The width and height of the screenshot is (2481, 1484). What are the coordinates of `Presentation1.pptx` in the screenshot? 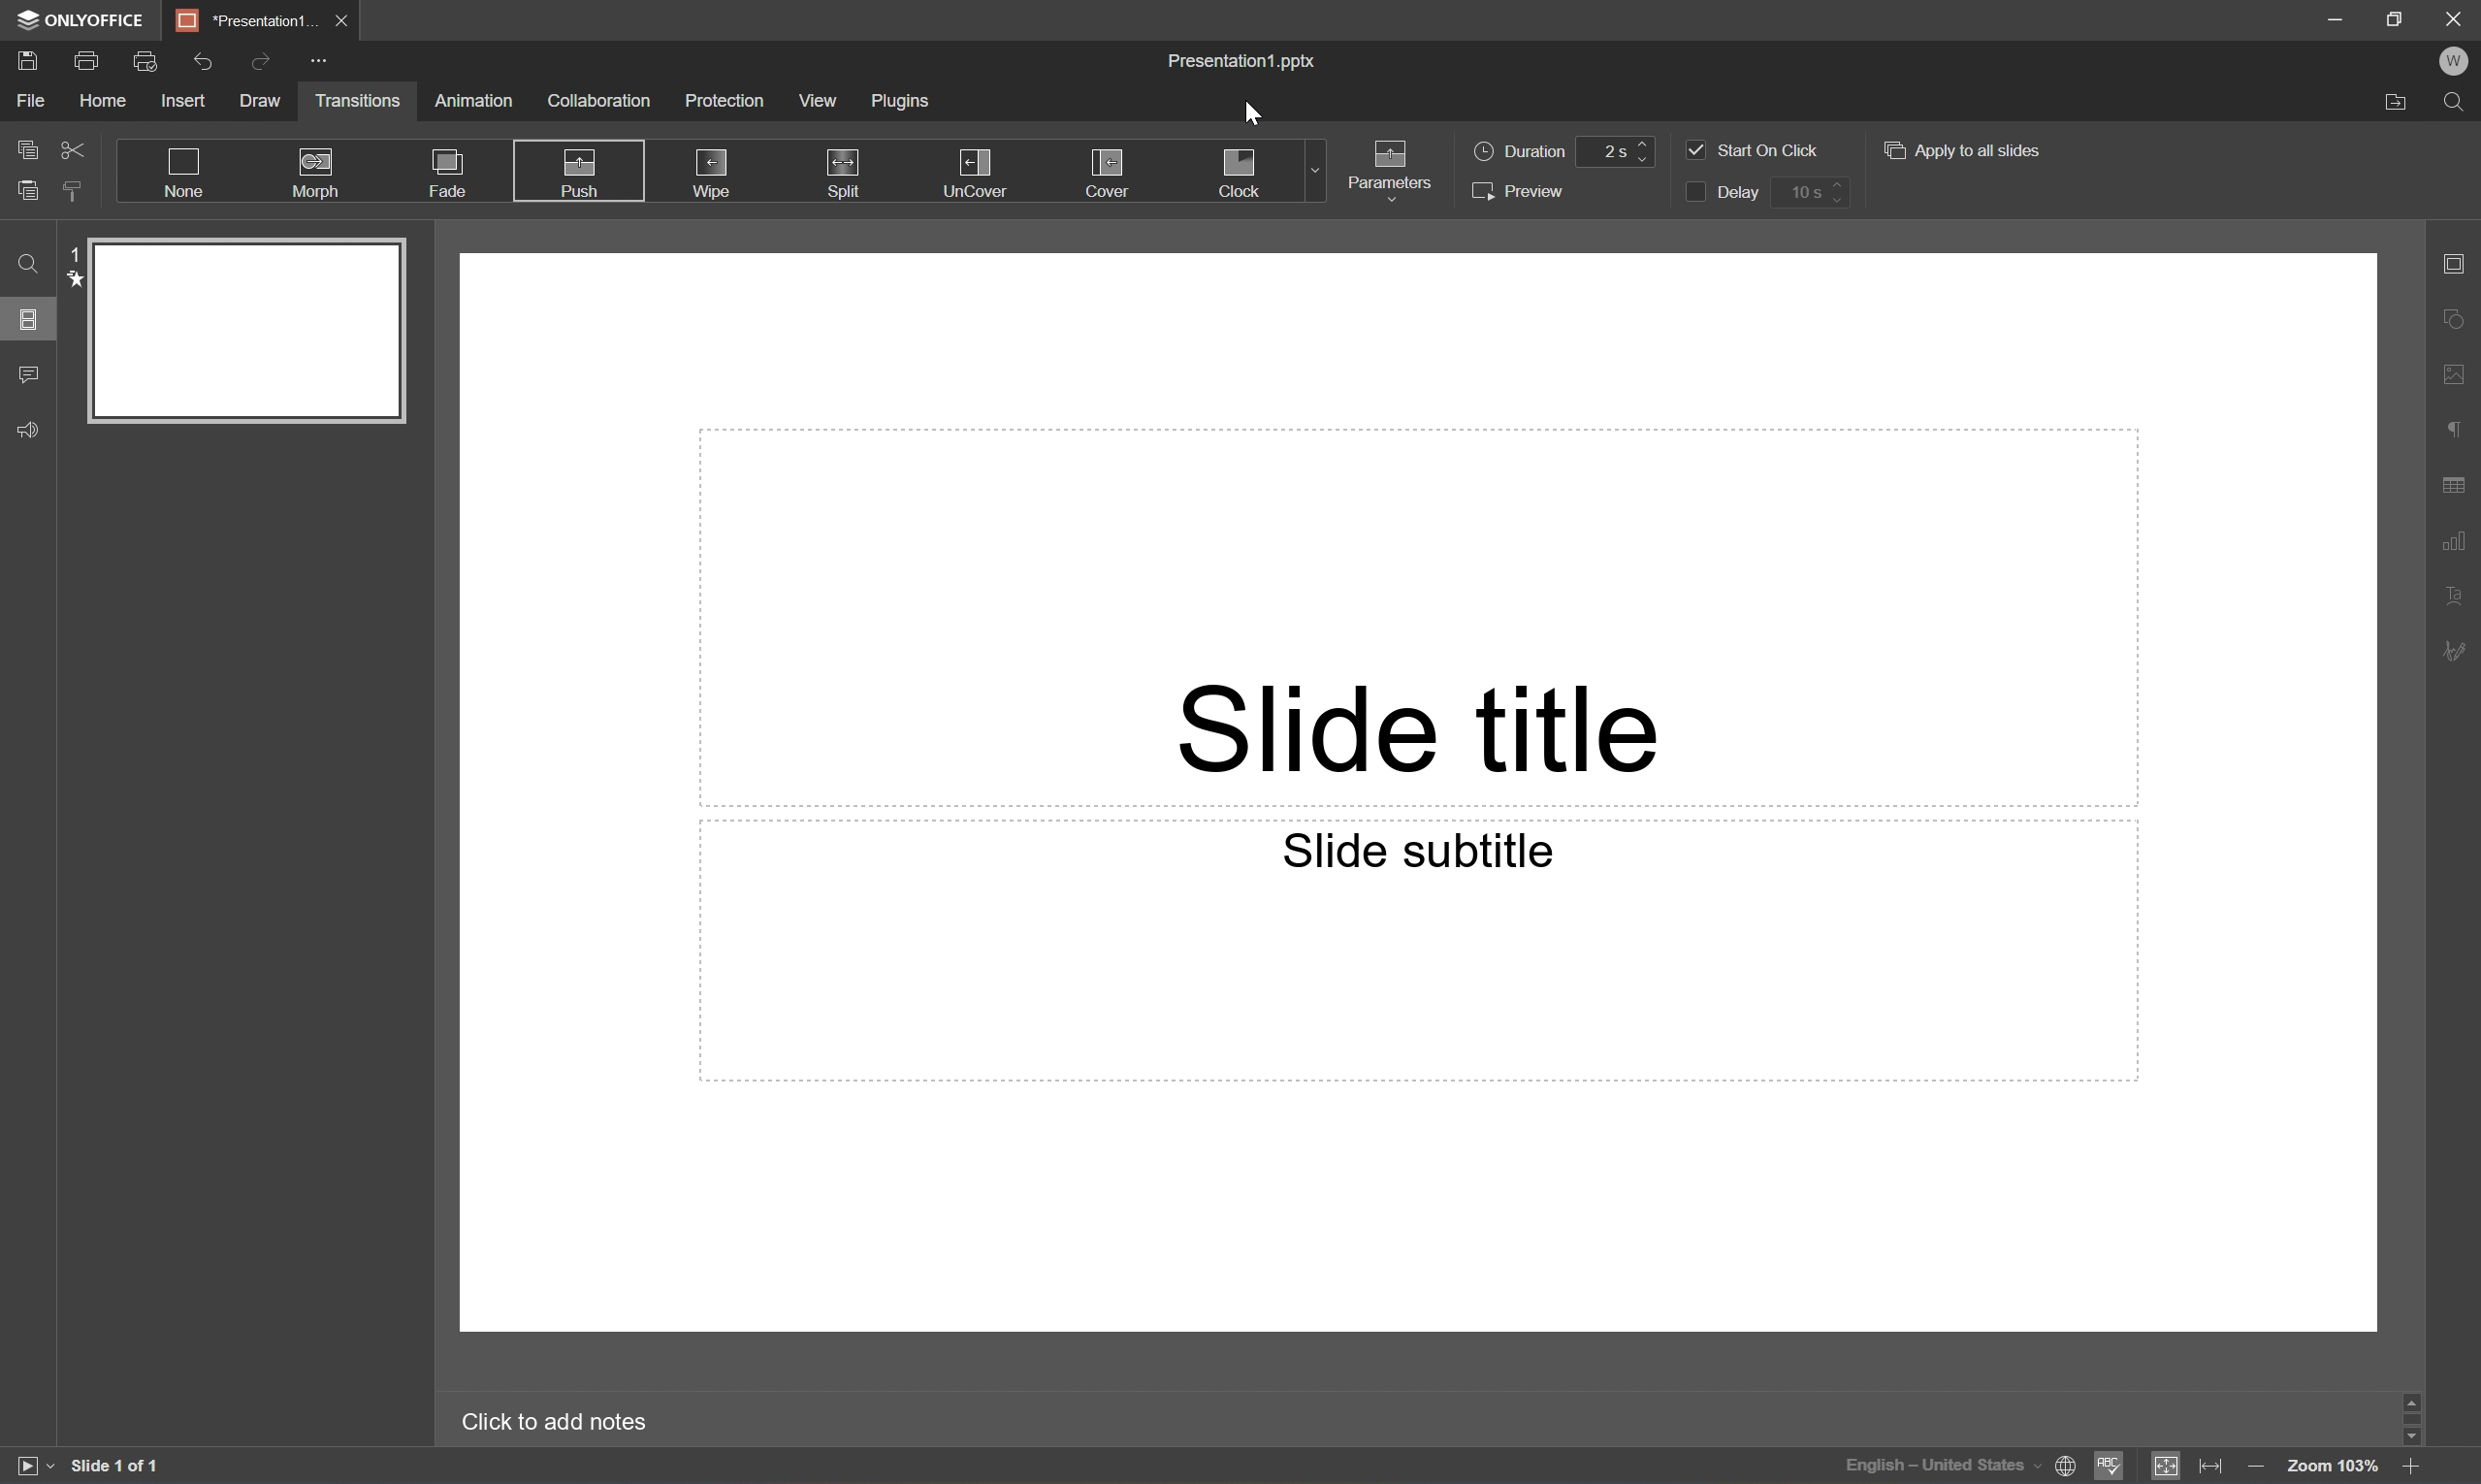 It's located at (1241, 60).